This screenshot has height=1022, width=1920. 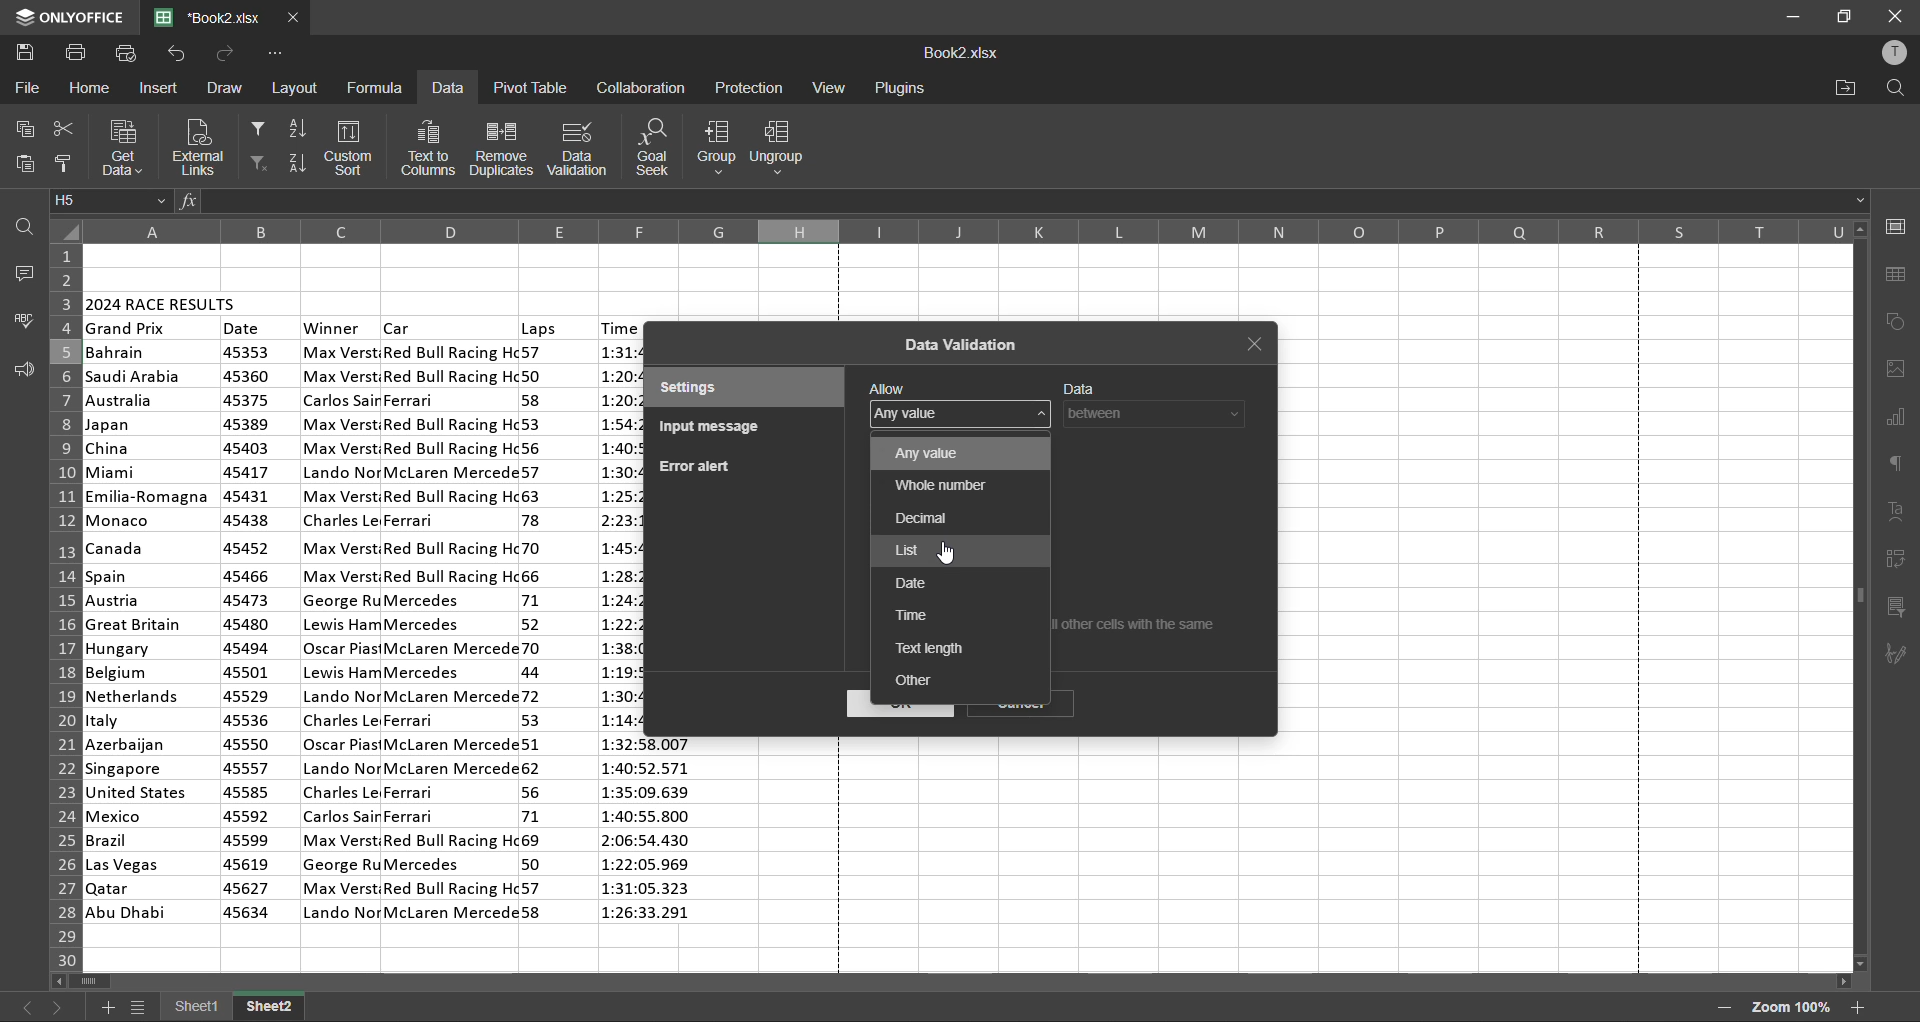 I want to click on 2024 race results, so click(x=164, y=301).